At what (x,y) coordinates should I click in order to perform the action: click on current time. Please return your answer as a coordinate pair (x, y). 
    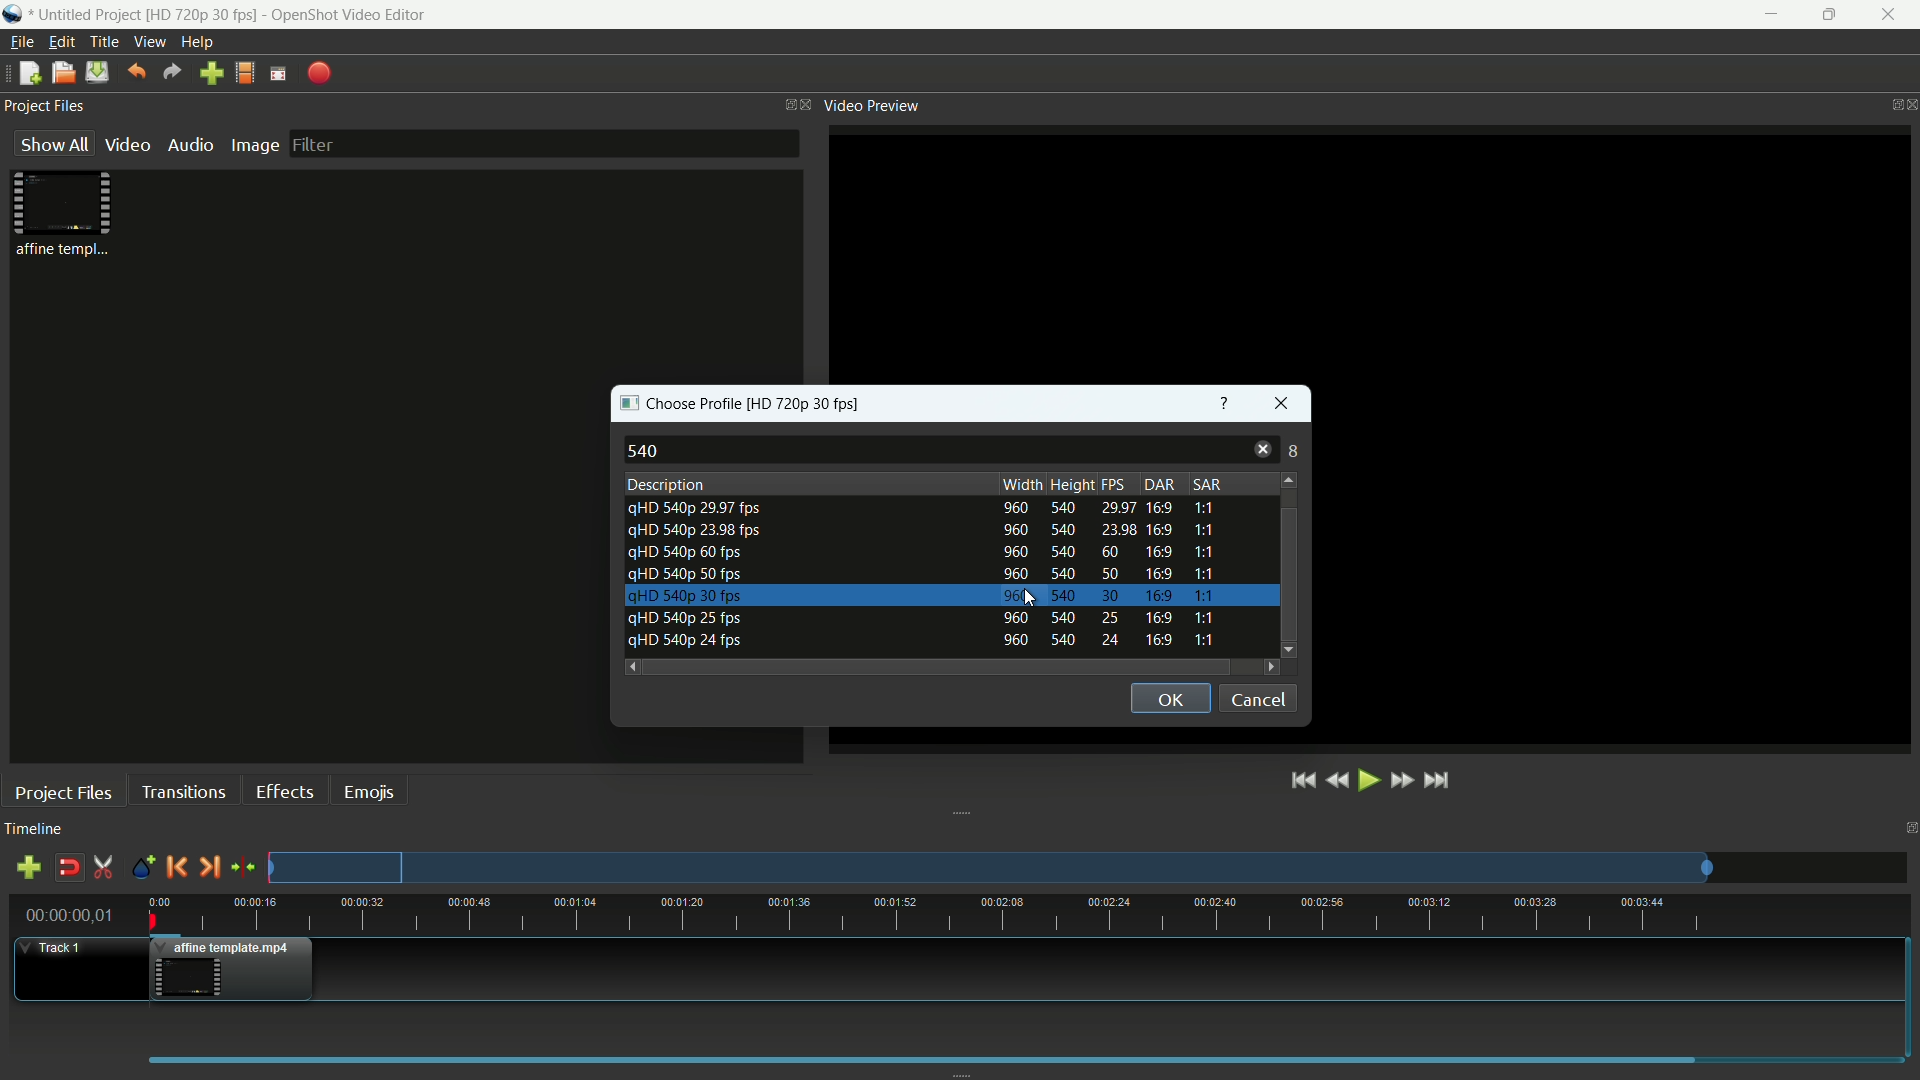
    Looking at the image, I should click on (67, 915).